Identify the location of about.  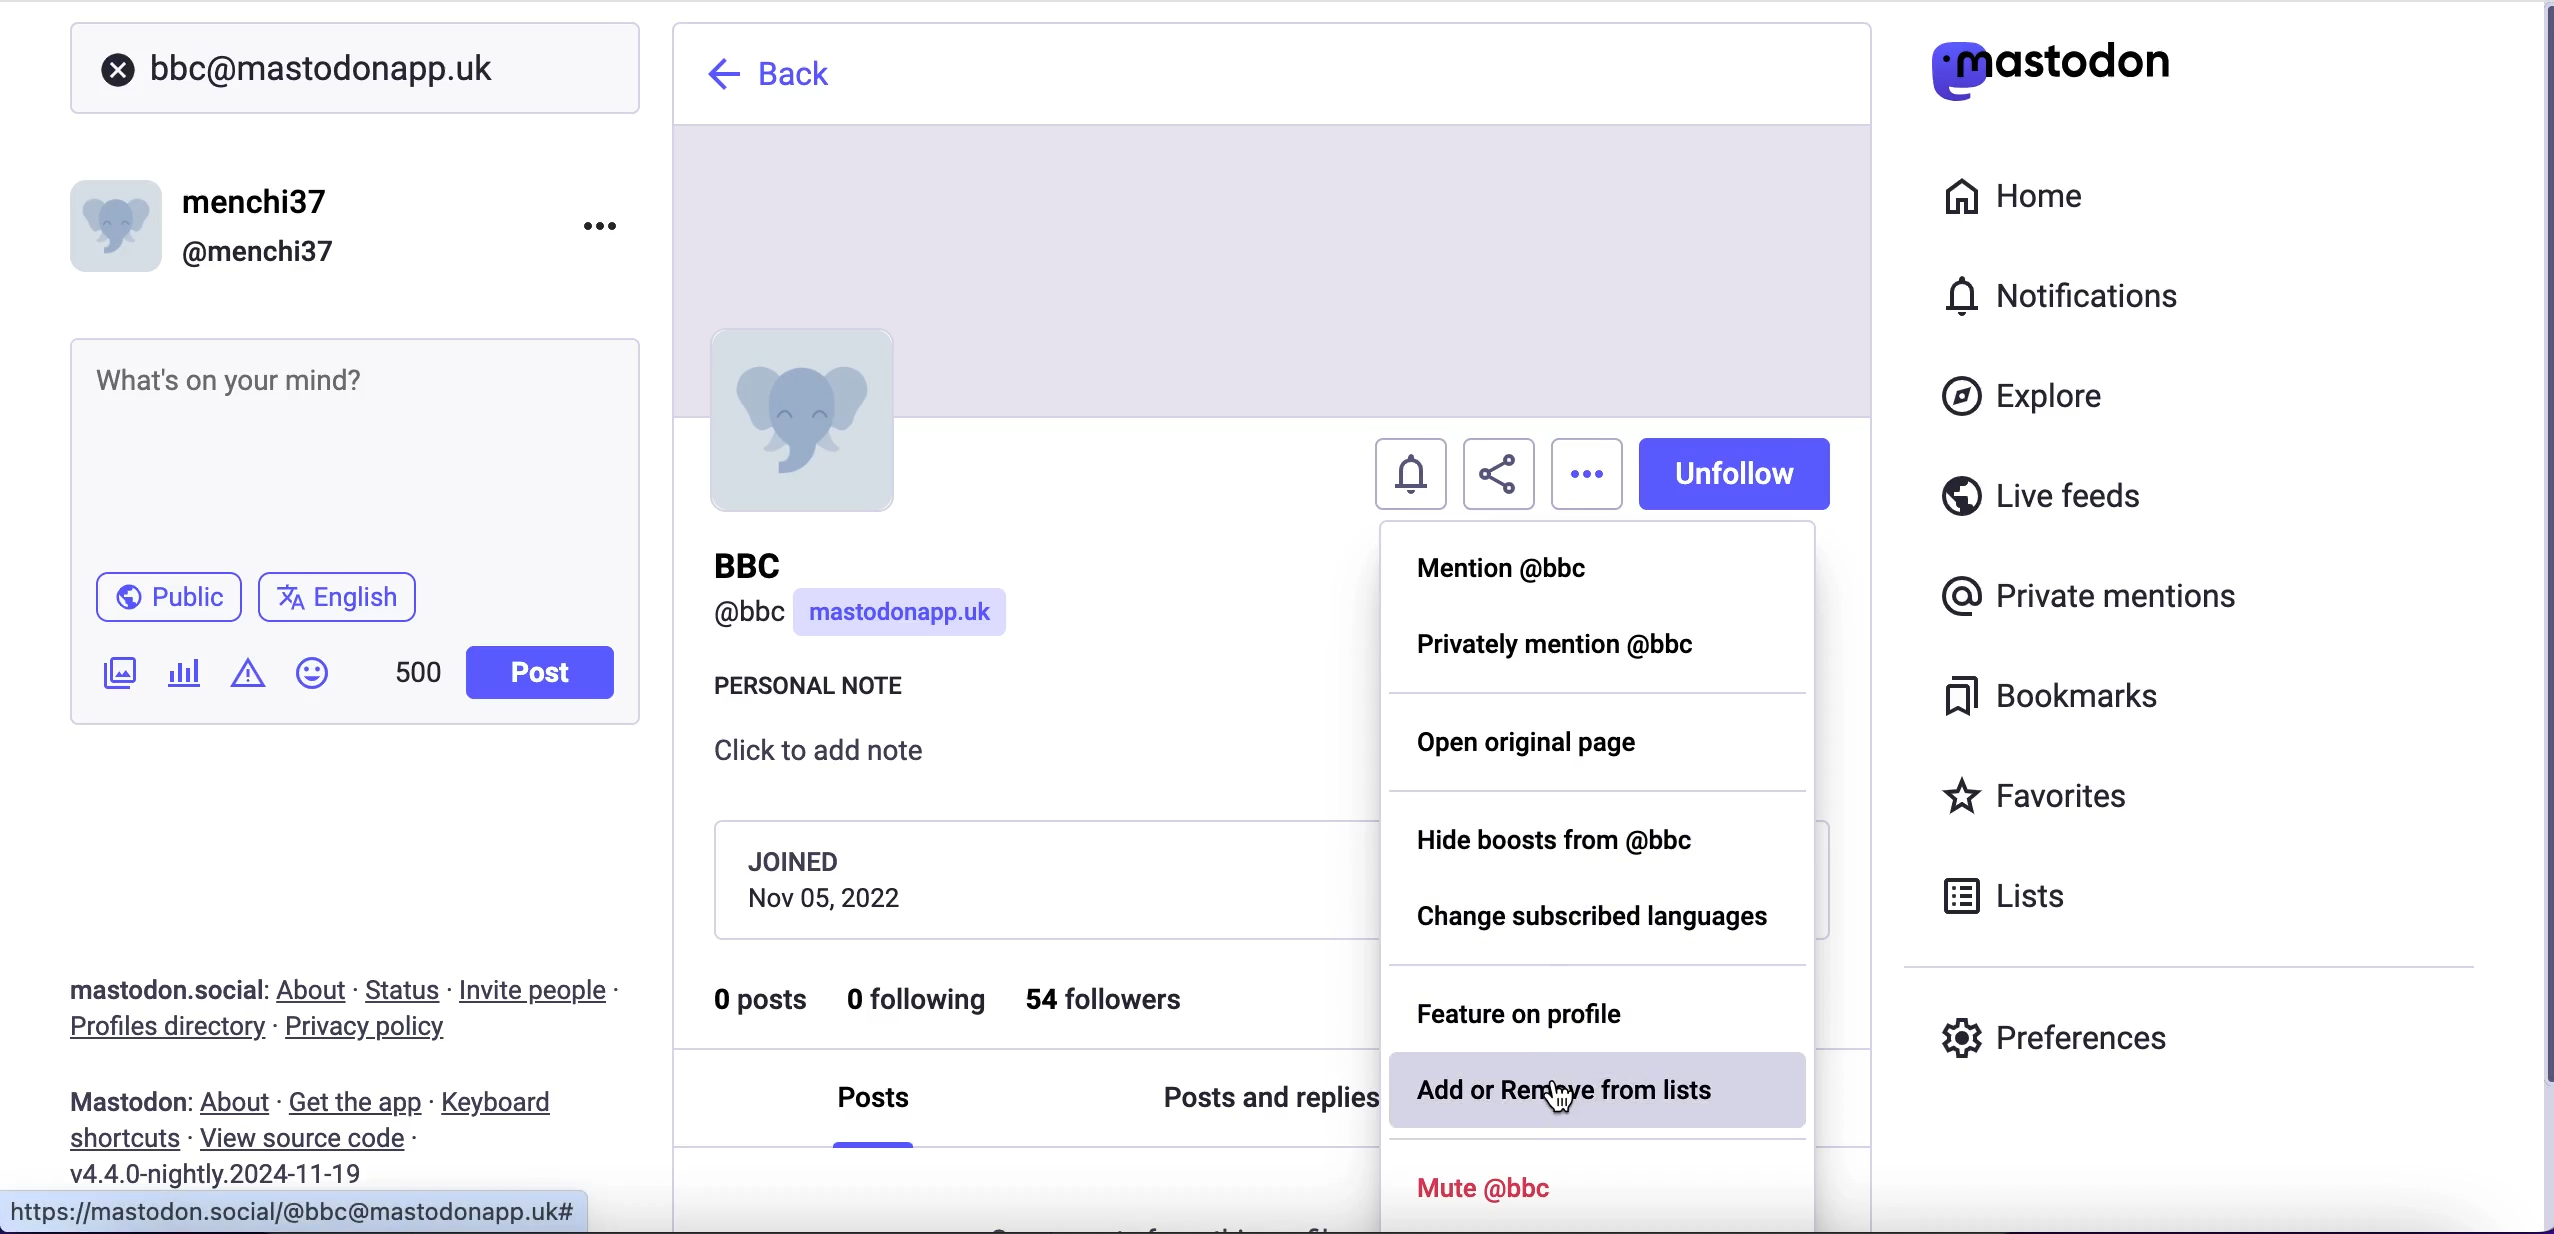
(316, 990).